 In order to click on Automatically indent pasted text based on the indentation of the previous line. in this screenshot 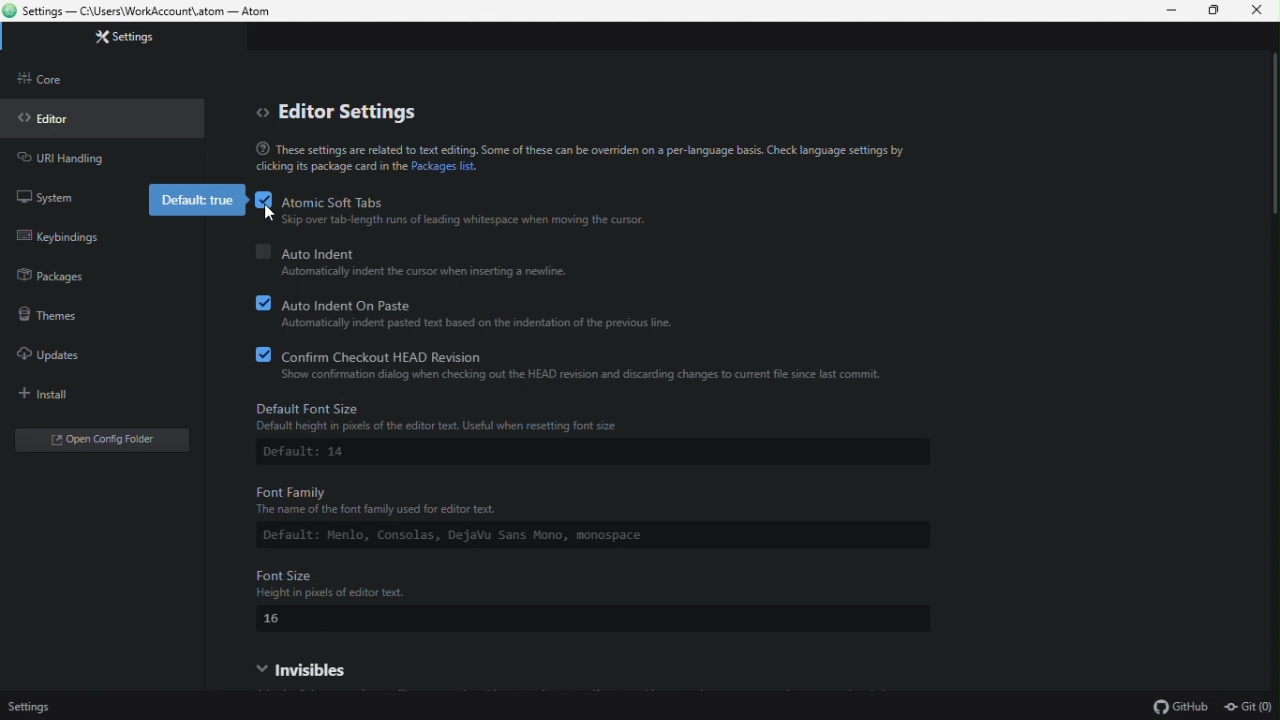, I will do `click(476, 323)`.